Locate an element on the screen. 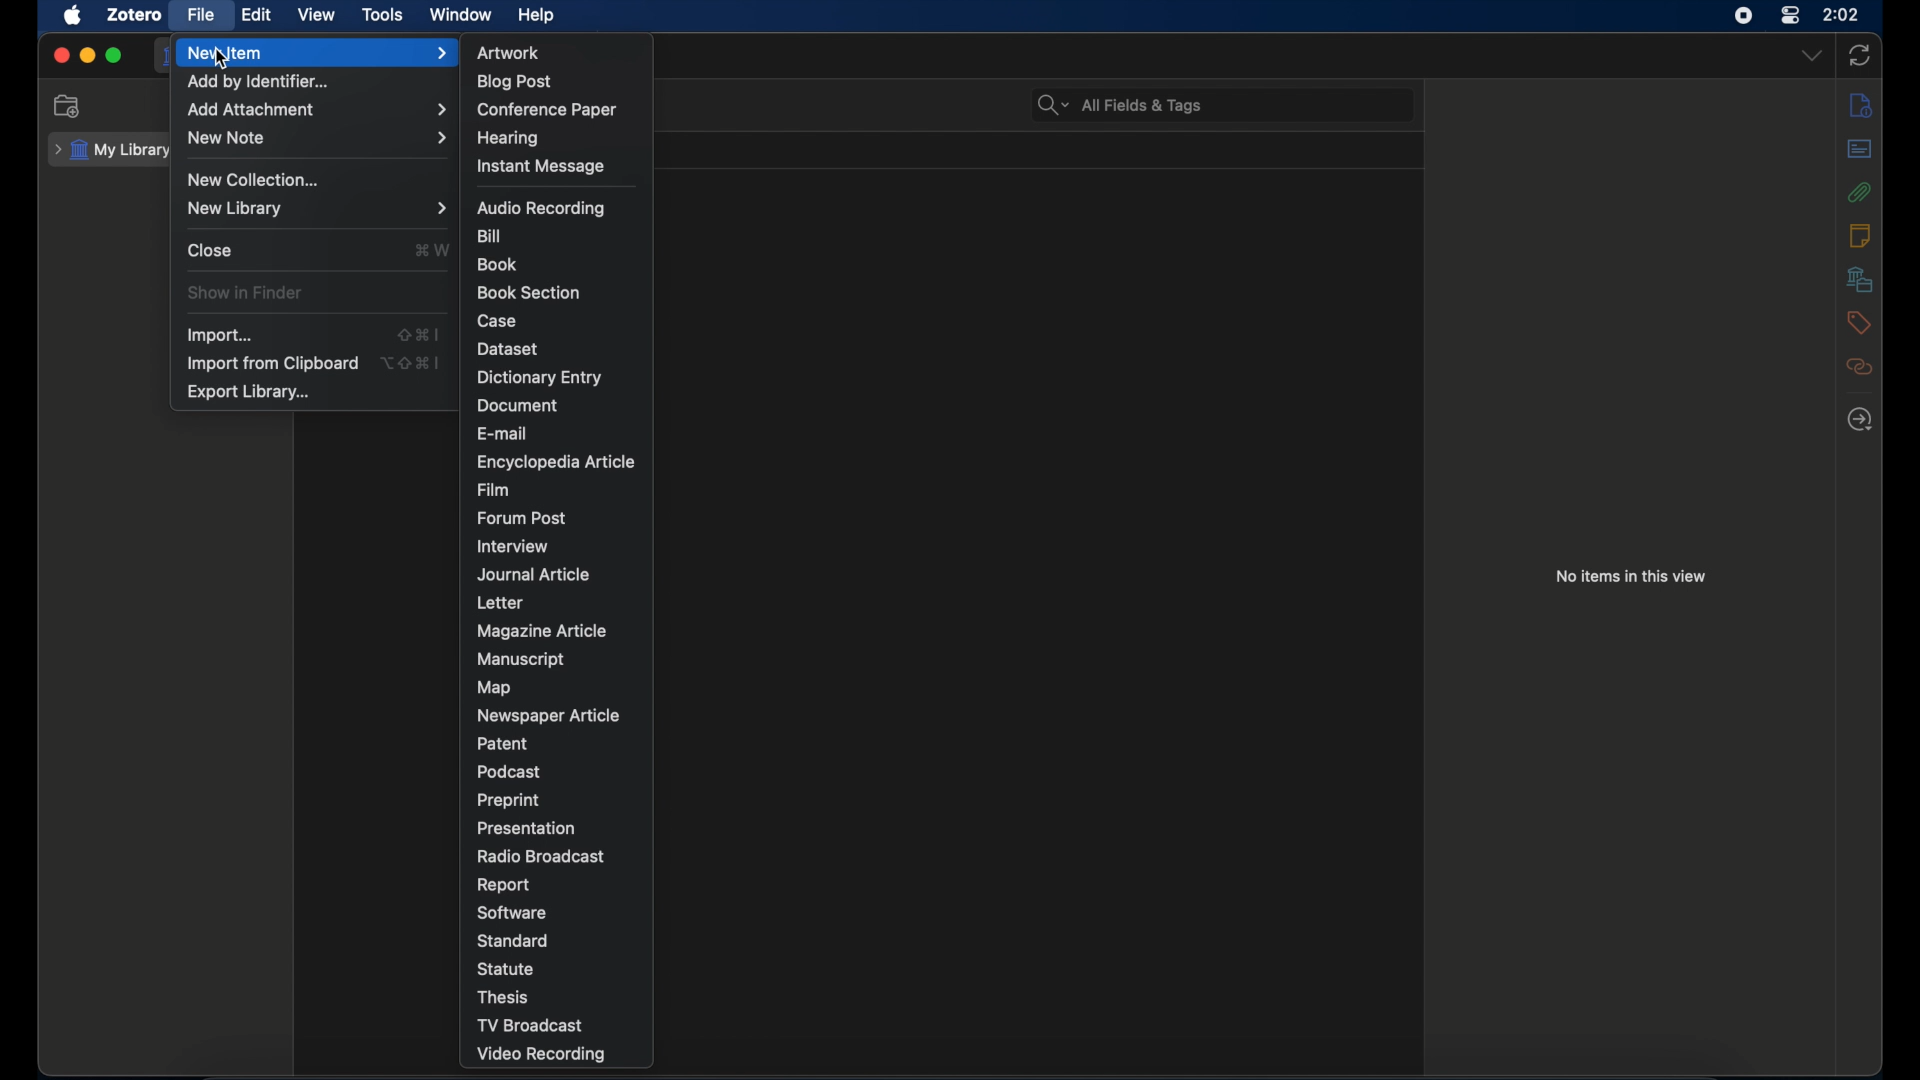 Image resolution: width=1920 pixels, height=1080 pixels. search is located at coordinates (1120, 105).